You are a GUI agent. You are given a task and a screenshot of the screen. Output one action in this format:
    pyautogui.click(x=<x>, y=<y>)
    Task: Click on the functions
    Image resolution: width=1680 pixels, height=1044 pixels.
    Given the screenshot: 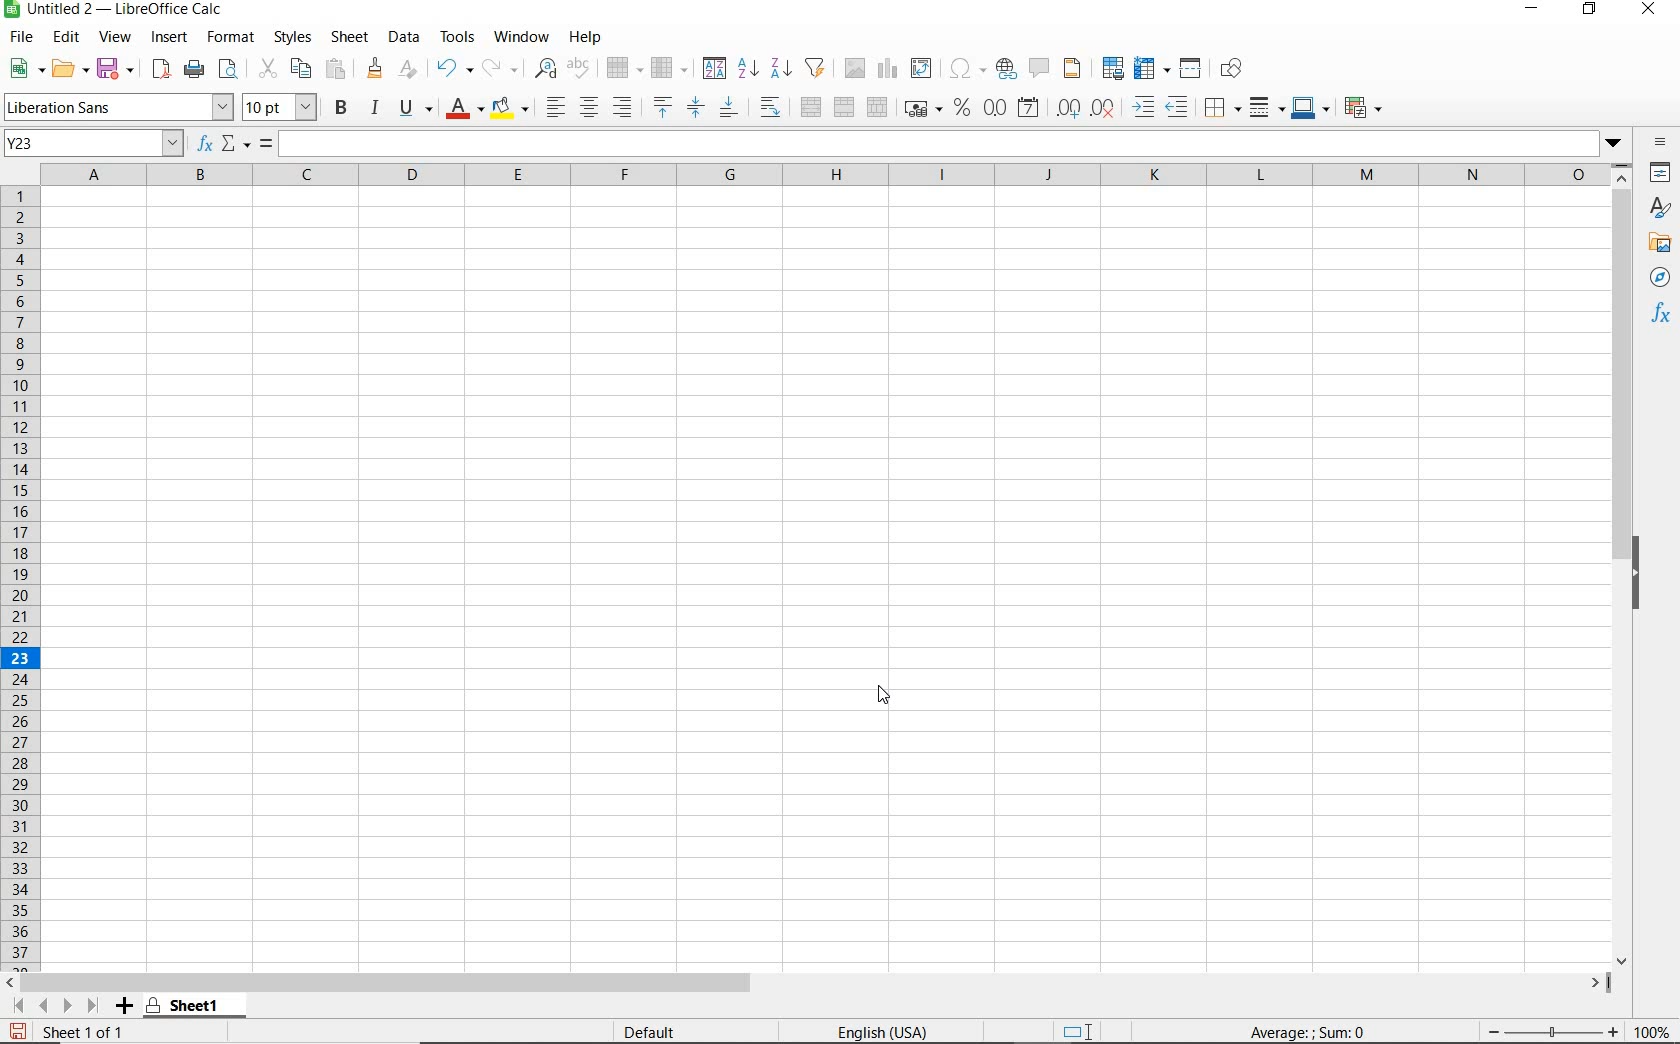 What is the action you would take?
    pyautogui.click(x=1658, y=318)
    